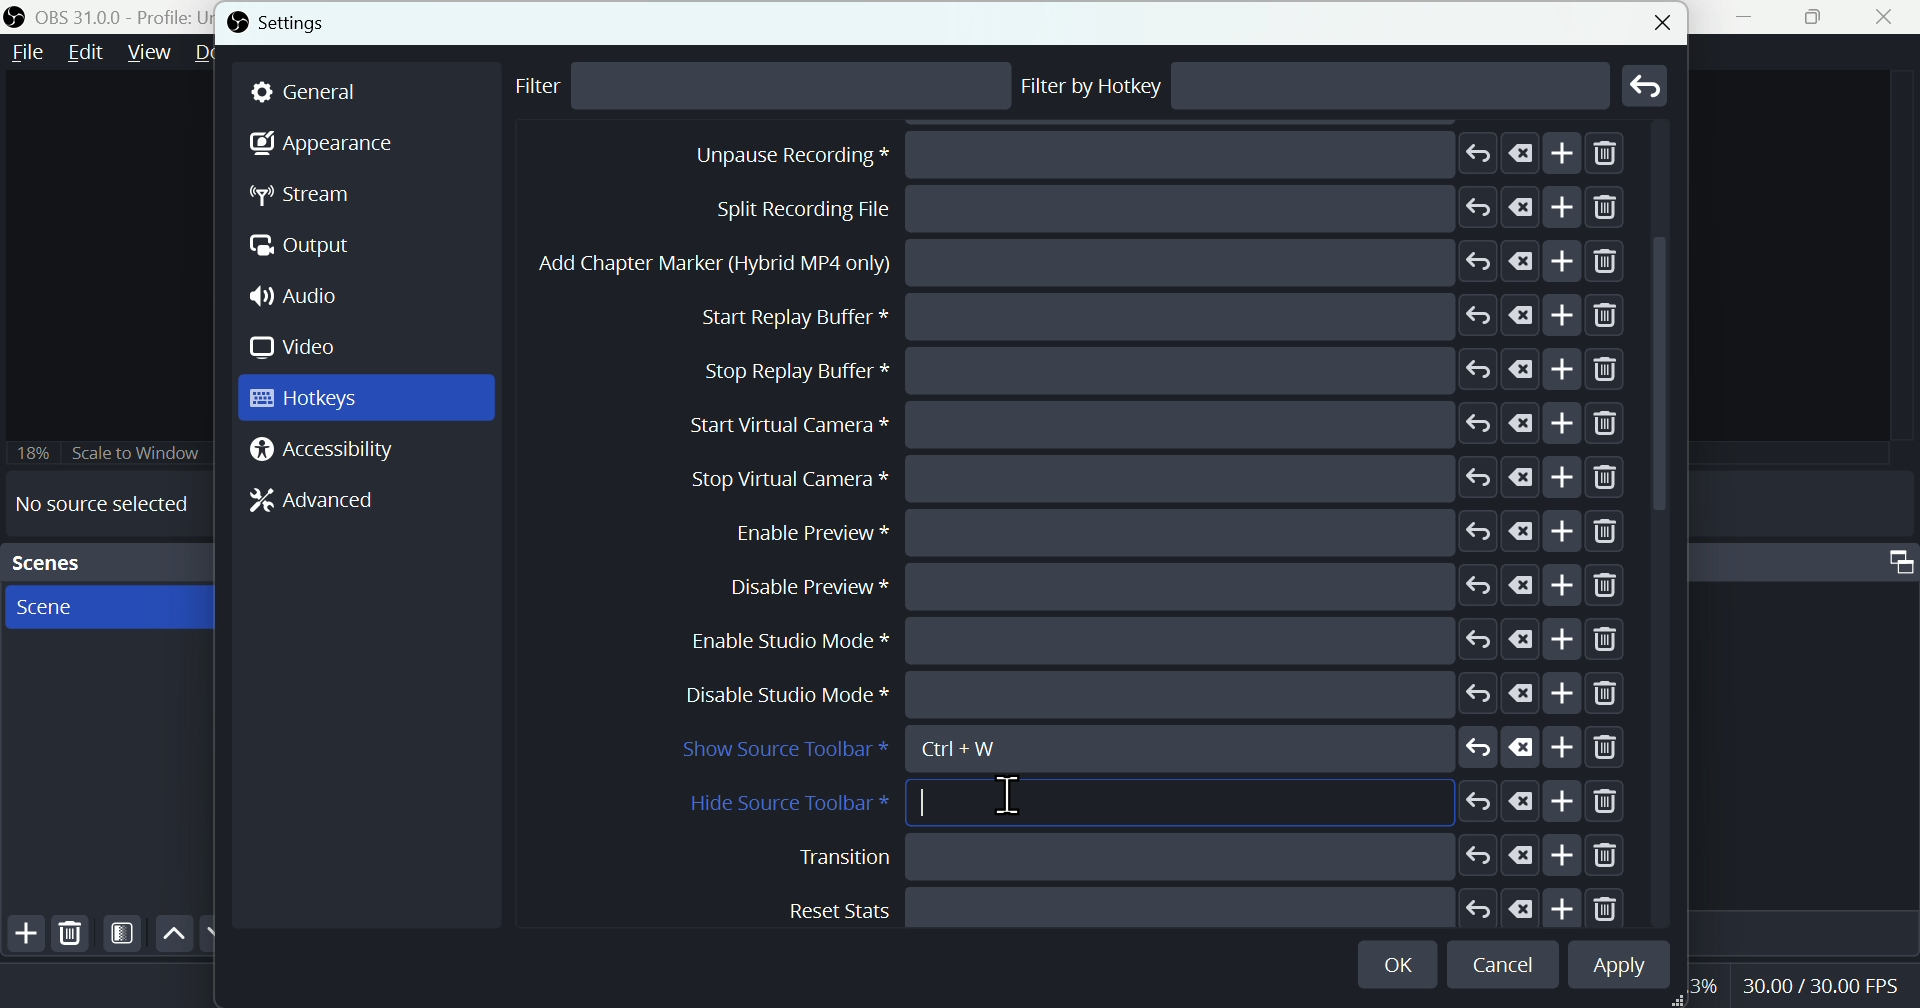 Image resolution: width=1920 pixels, height=1008 pixels. What do you see at coordinates (1507, 966) in the screenshot?
I see `cancel` at bounding box center [1507, 966].